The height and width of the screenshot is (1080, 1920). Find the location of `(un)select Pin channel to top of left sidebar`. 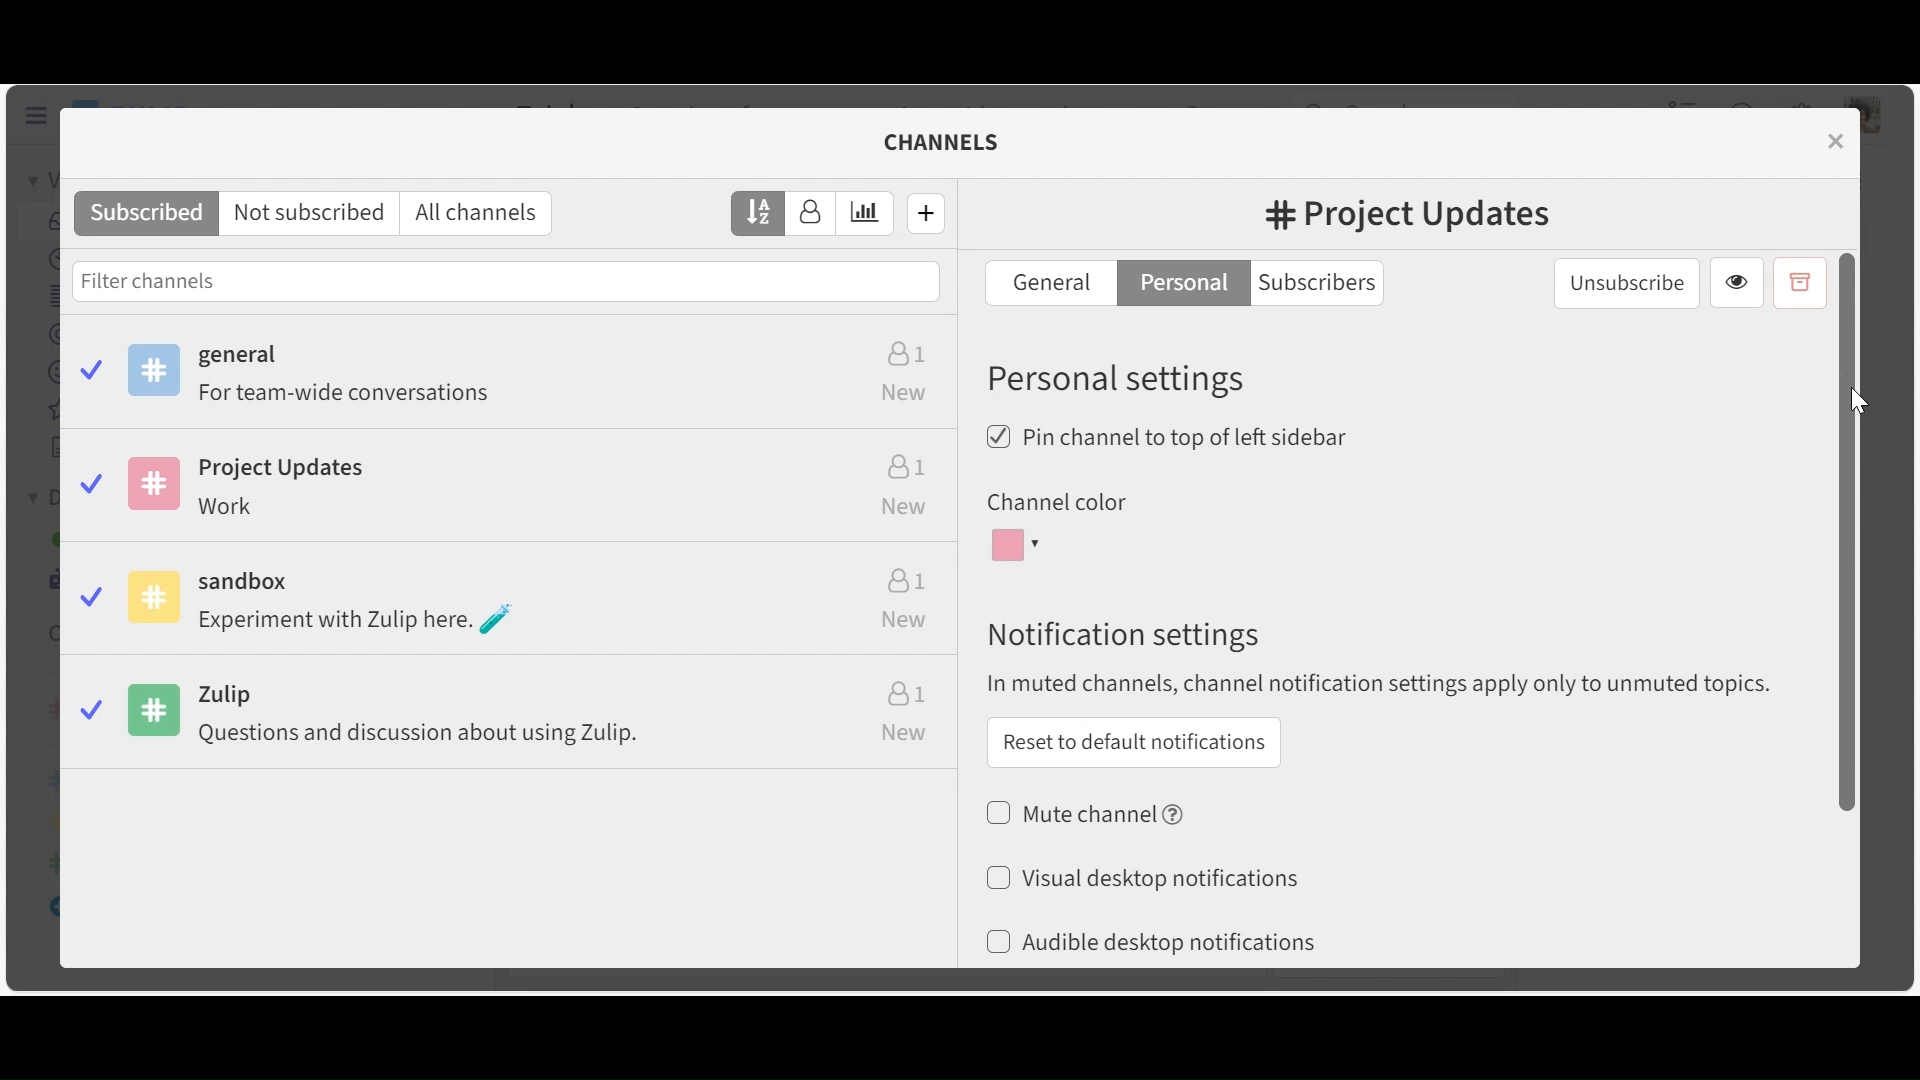

(un)select Pin channel to top of left sidebar is located at coordinates (1168, 437).